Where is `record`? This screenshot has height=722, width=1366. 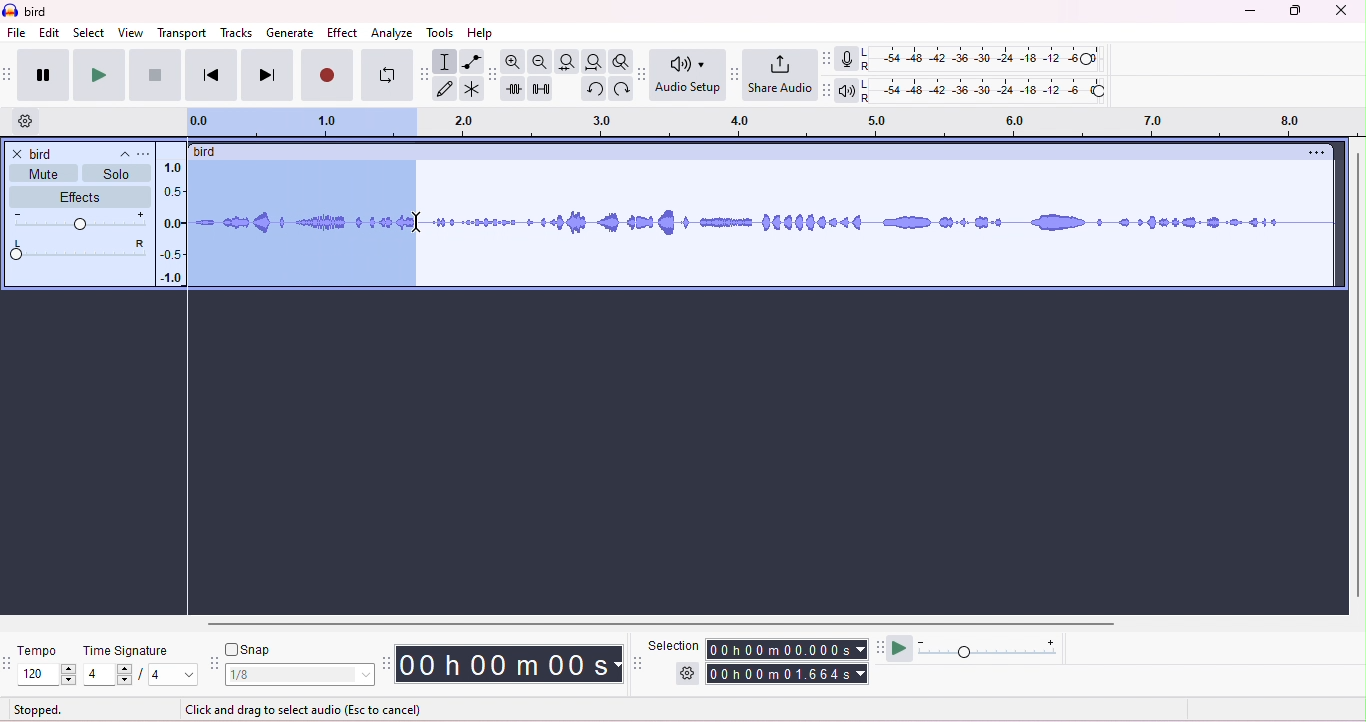
record is located at coordinates (326, 75).